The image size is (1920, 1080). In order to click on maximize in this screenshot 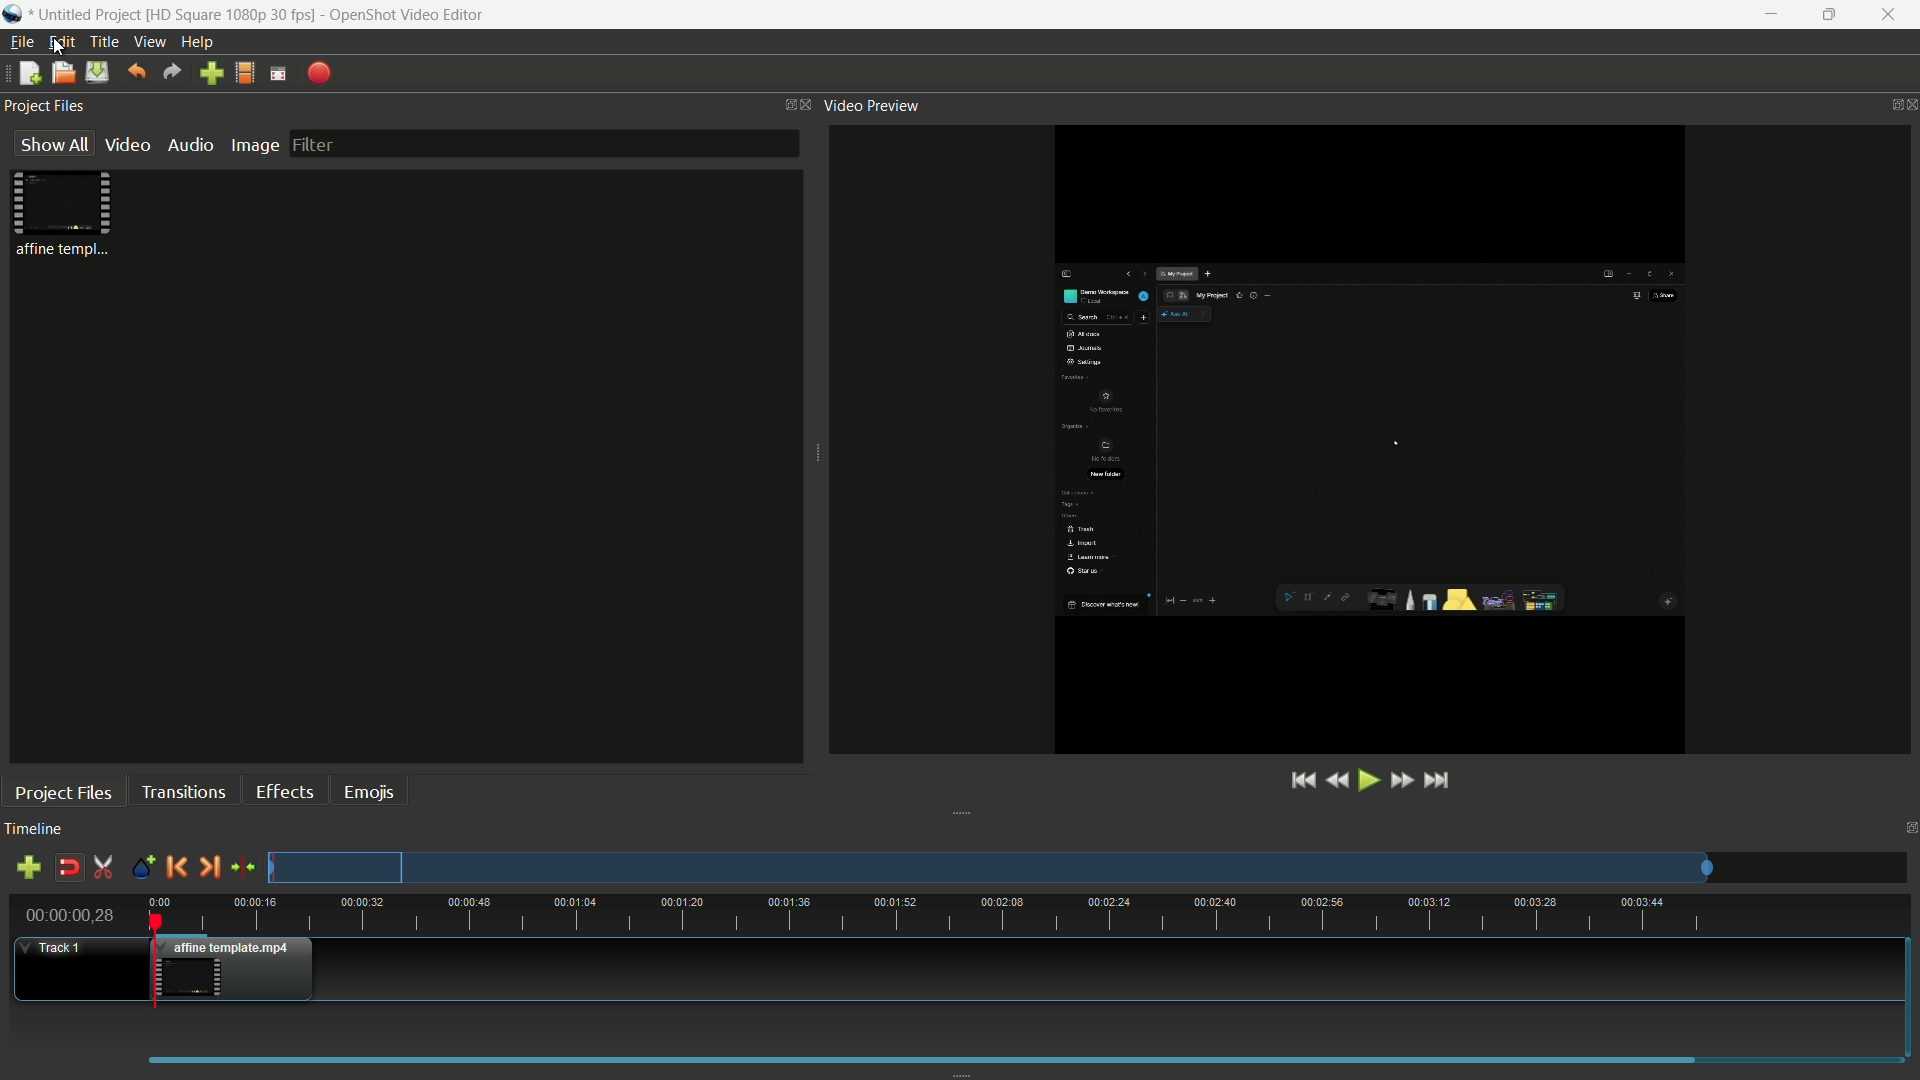, I will do `click(1829, 15)`.